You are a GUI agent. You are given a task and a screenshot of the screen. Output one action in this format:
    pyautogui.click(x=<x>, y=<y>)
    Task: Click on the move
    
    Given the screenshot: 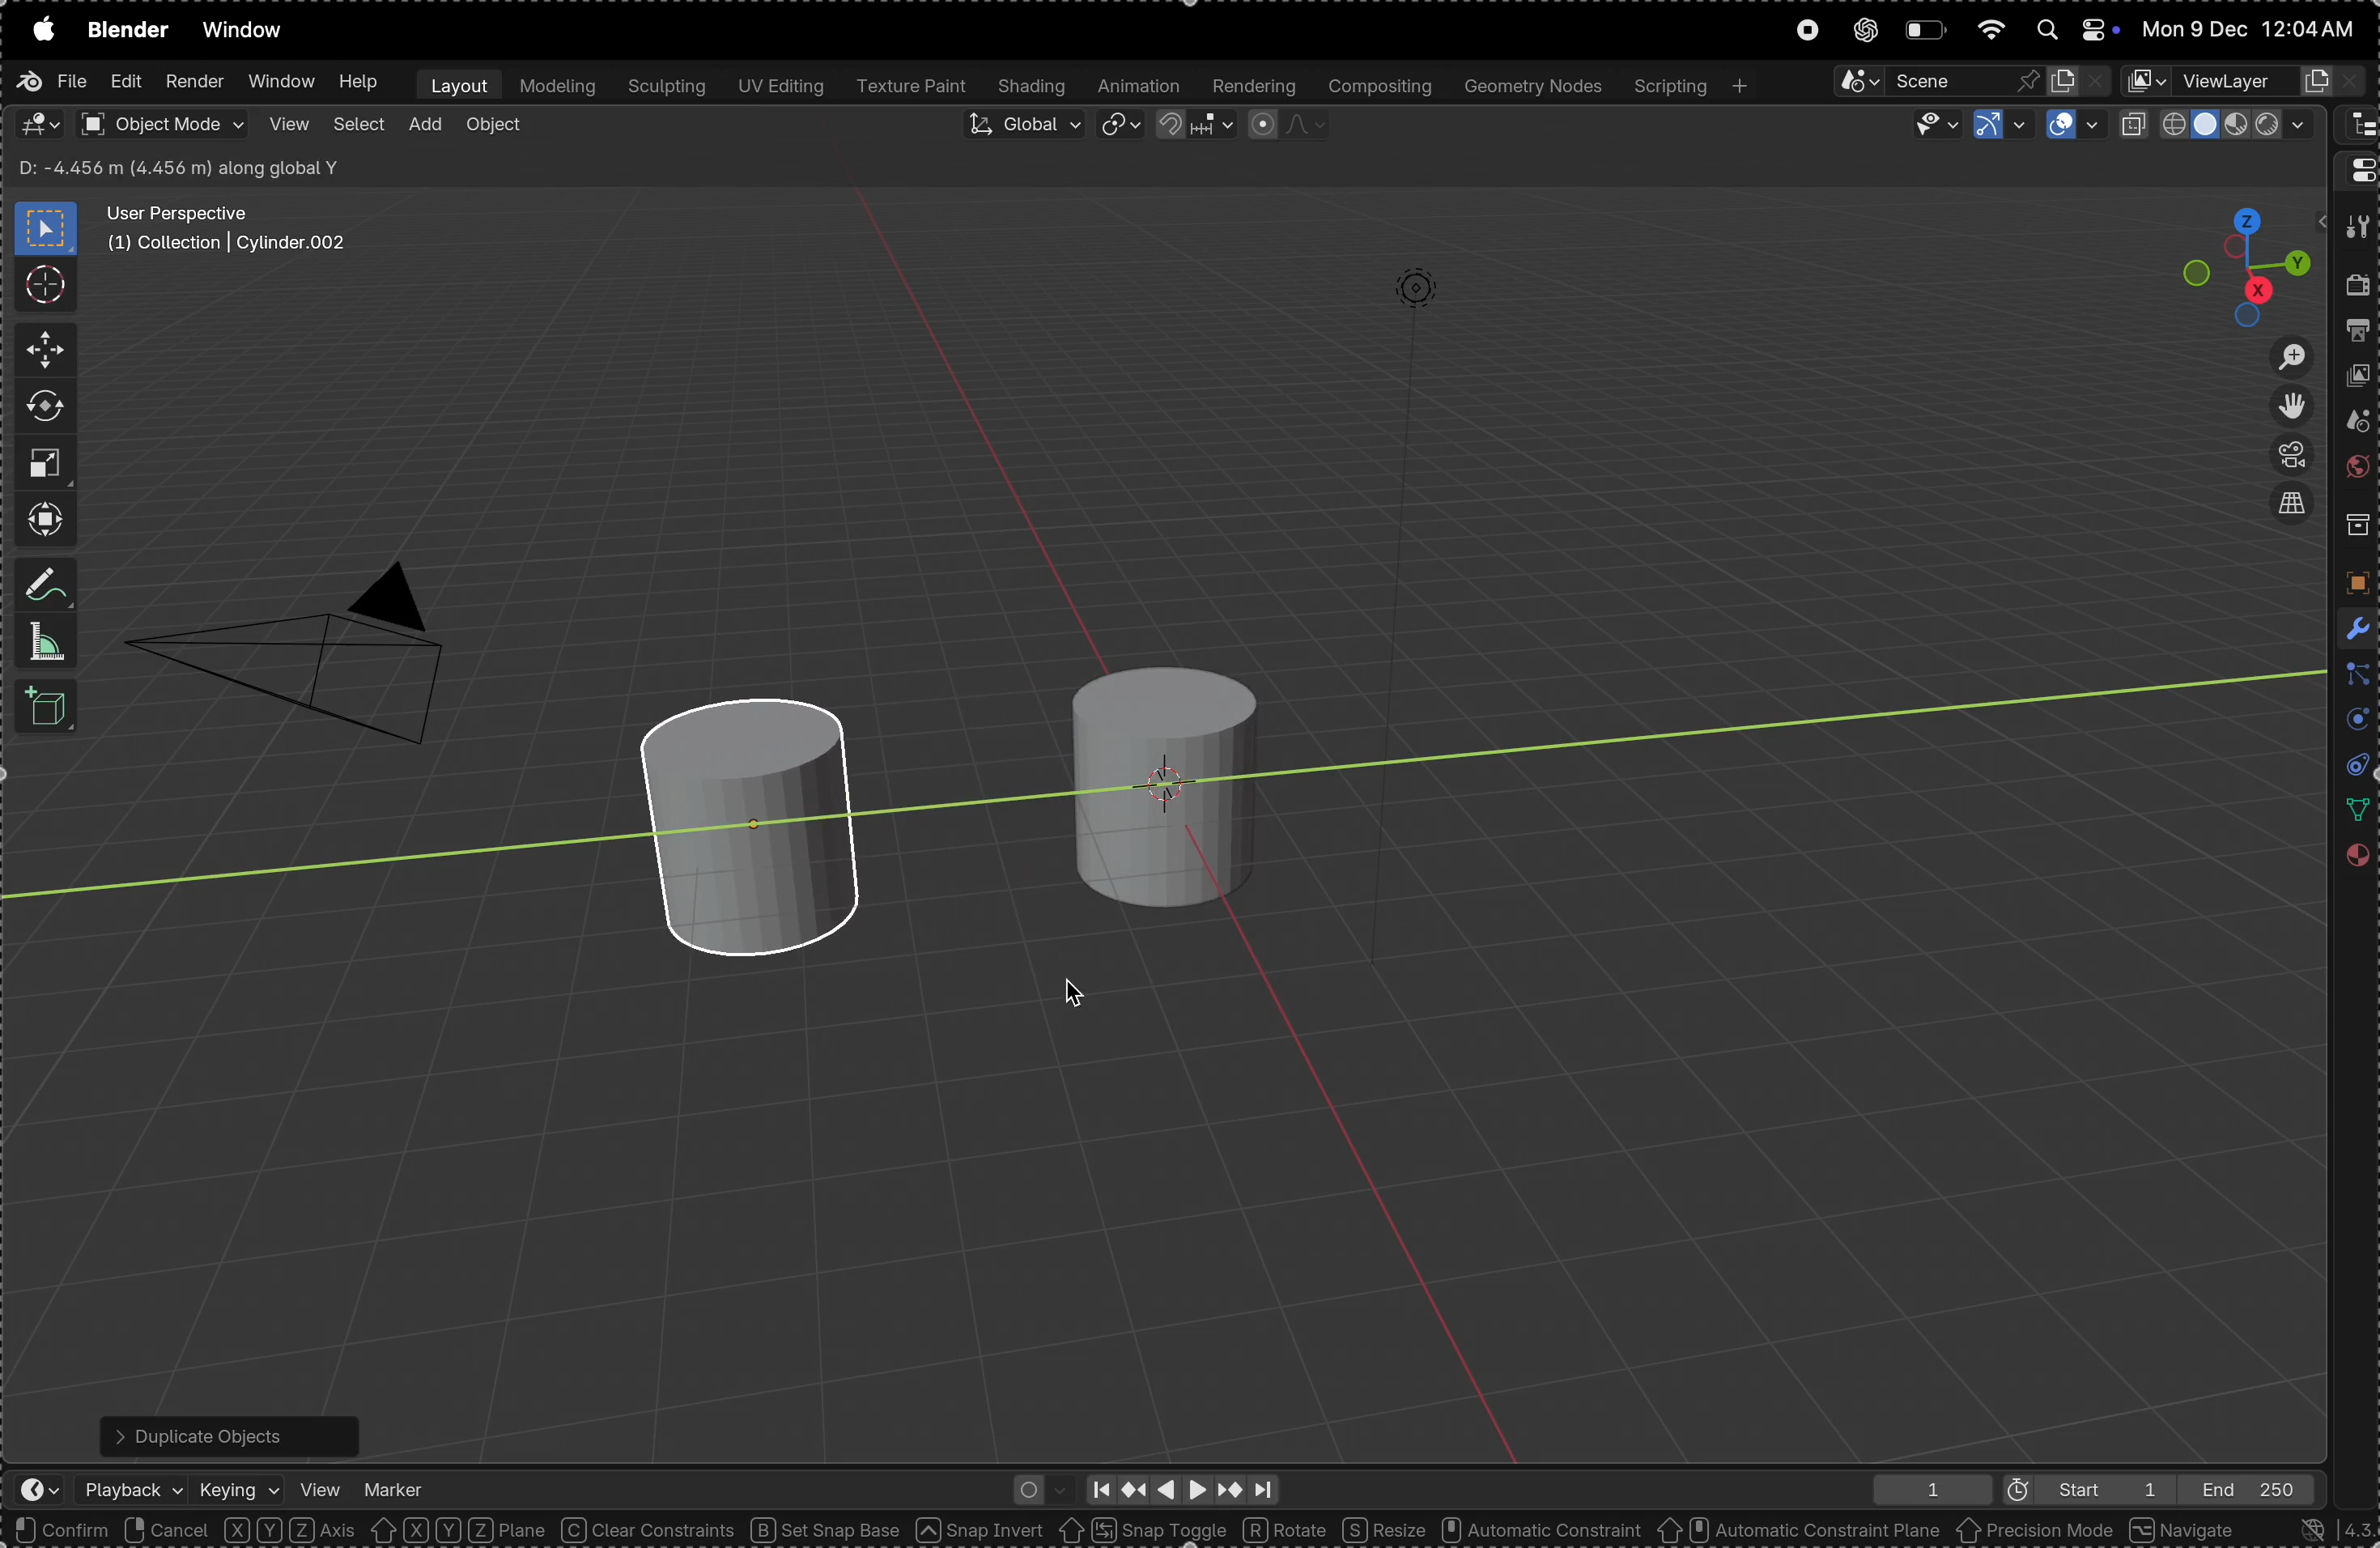 What is the action you would take?
    pyautogui.click(x=39, y=351)
    